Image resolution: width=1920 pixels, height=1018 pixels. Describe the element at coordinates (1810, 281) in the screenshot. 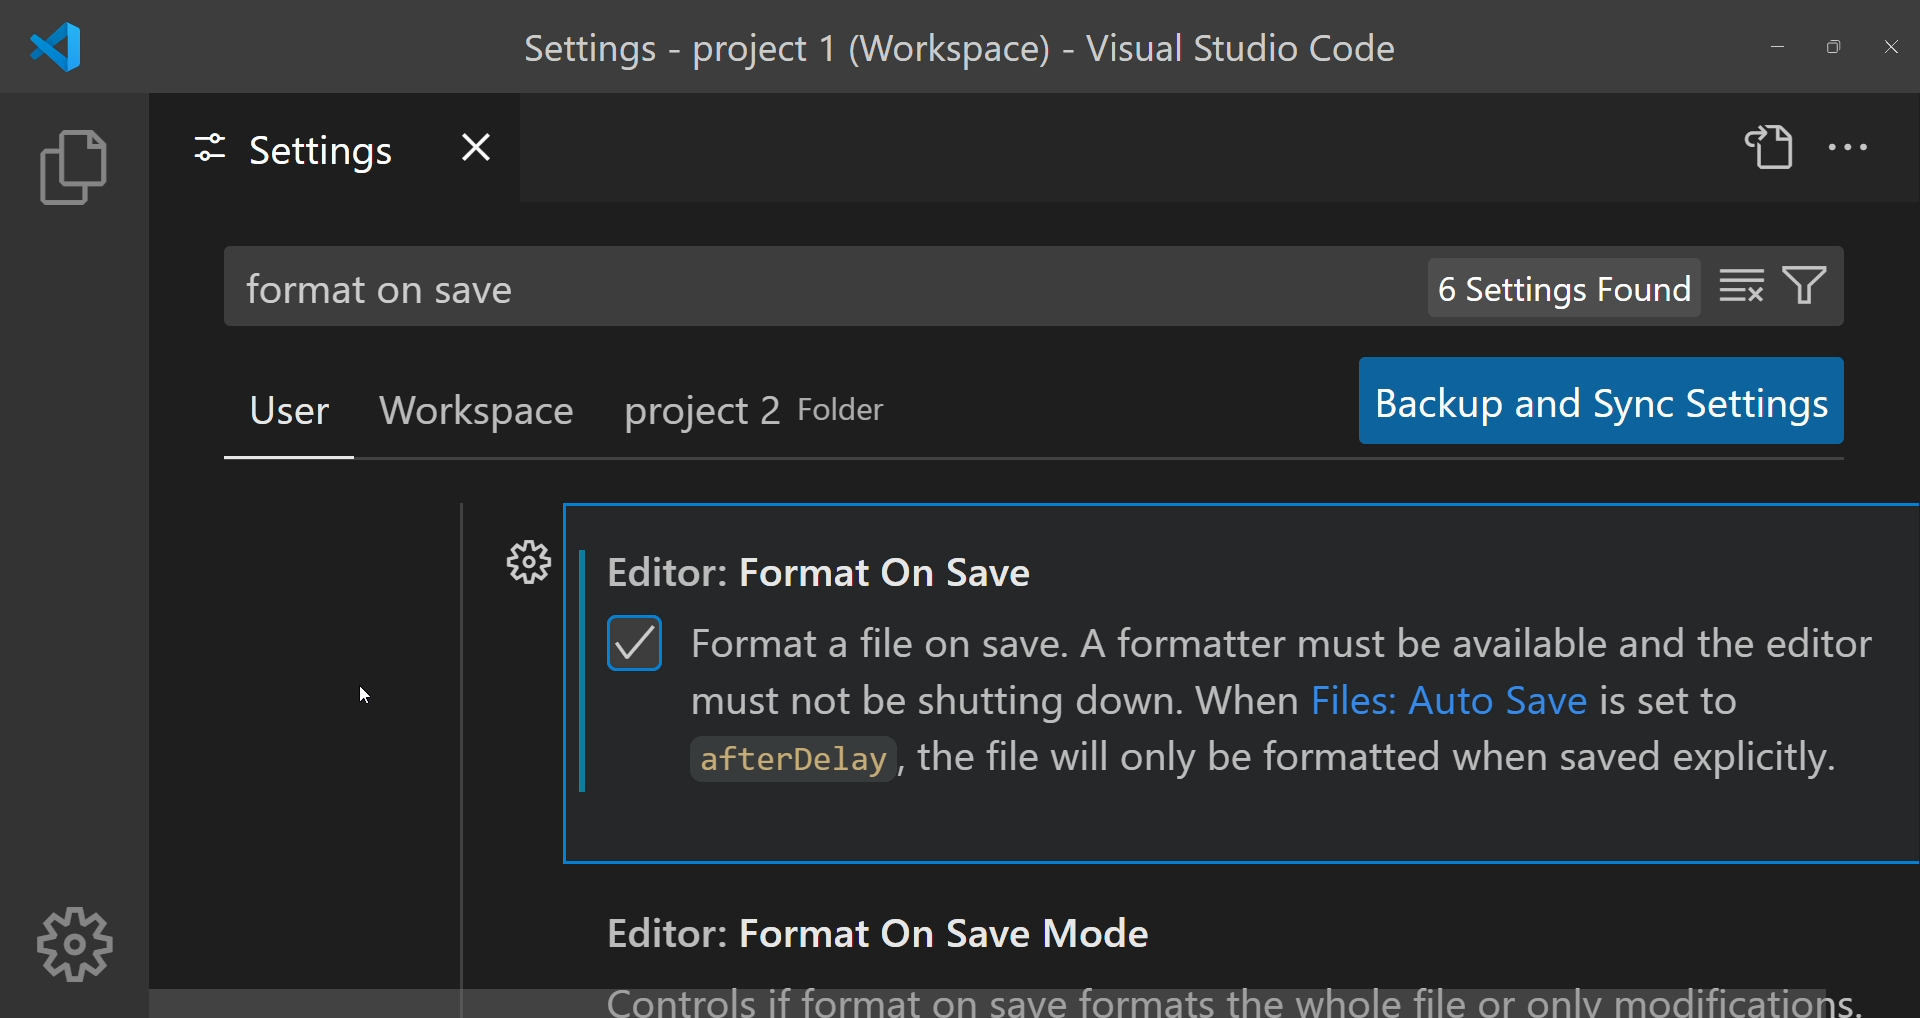

I see `filter` at that location.